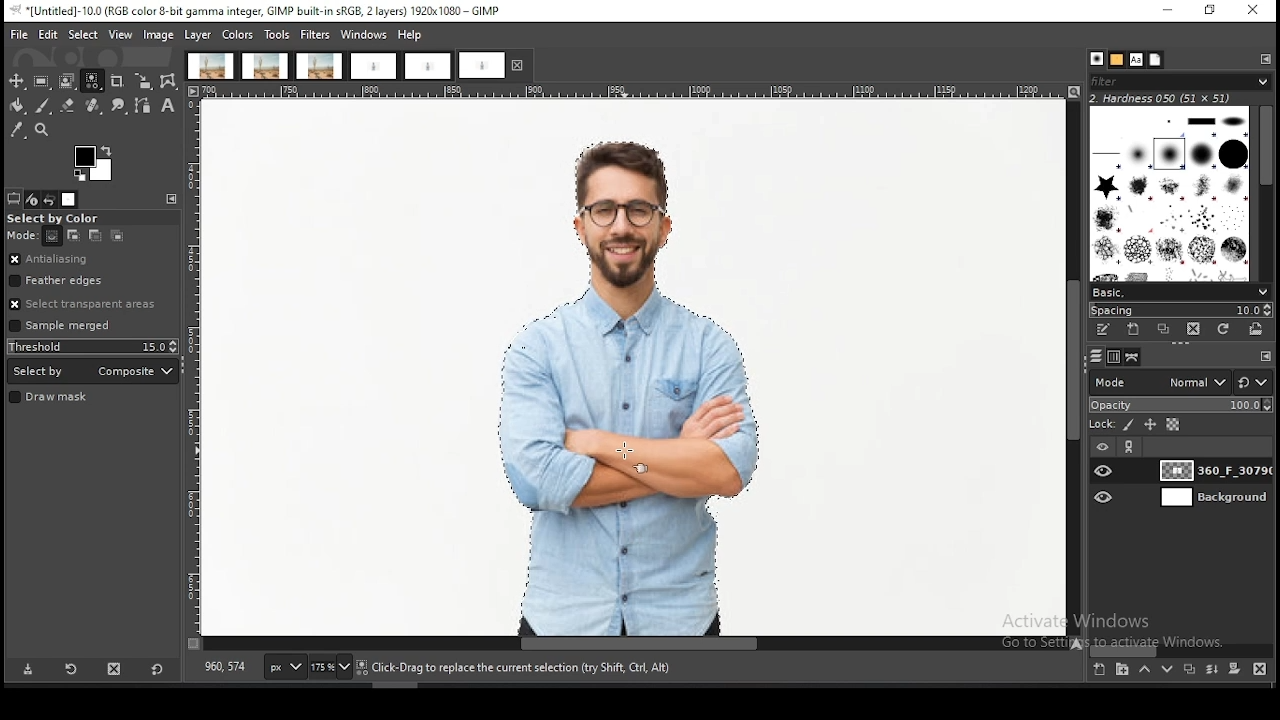 The image size is (1280, 720). I want to click on *[Untitled]-10.0 (RGB color 8-bit gamma integer, GIMP built-in sRGB, 2 layers) 1920x1080 — GIMP, so click(260, 11).